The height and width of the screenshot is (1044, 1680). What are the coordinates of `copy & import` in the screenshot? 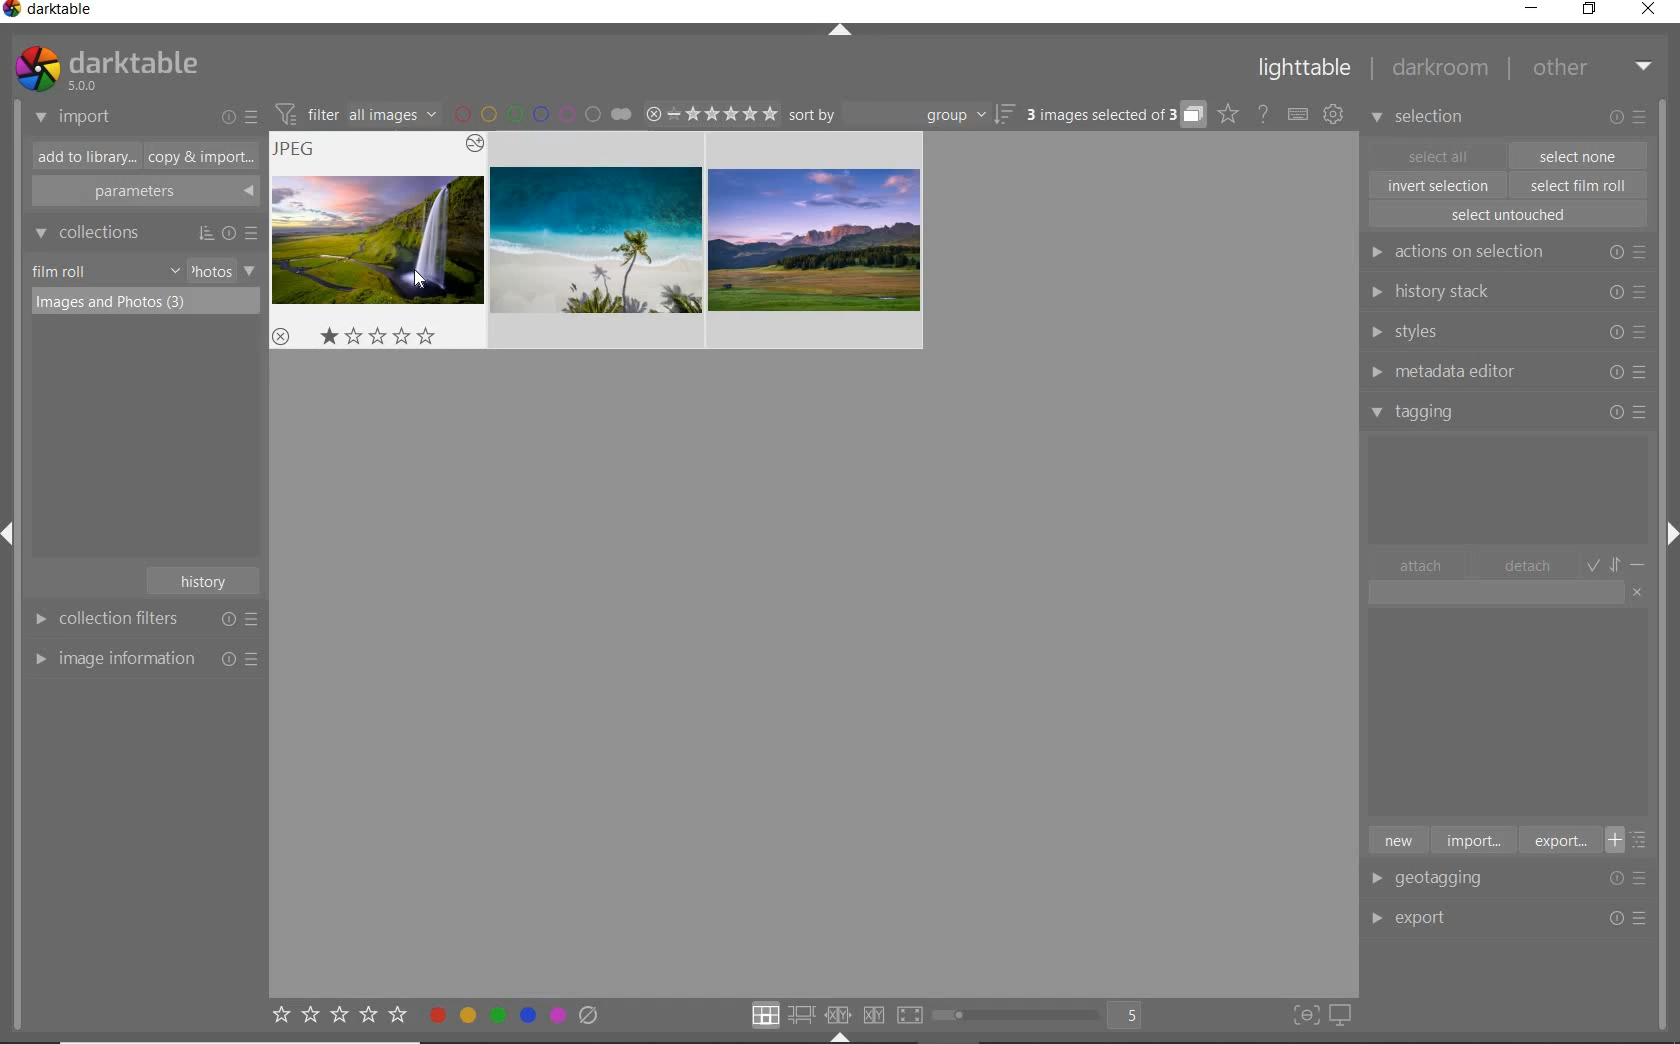 It's located at (197, 158).